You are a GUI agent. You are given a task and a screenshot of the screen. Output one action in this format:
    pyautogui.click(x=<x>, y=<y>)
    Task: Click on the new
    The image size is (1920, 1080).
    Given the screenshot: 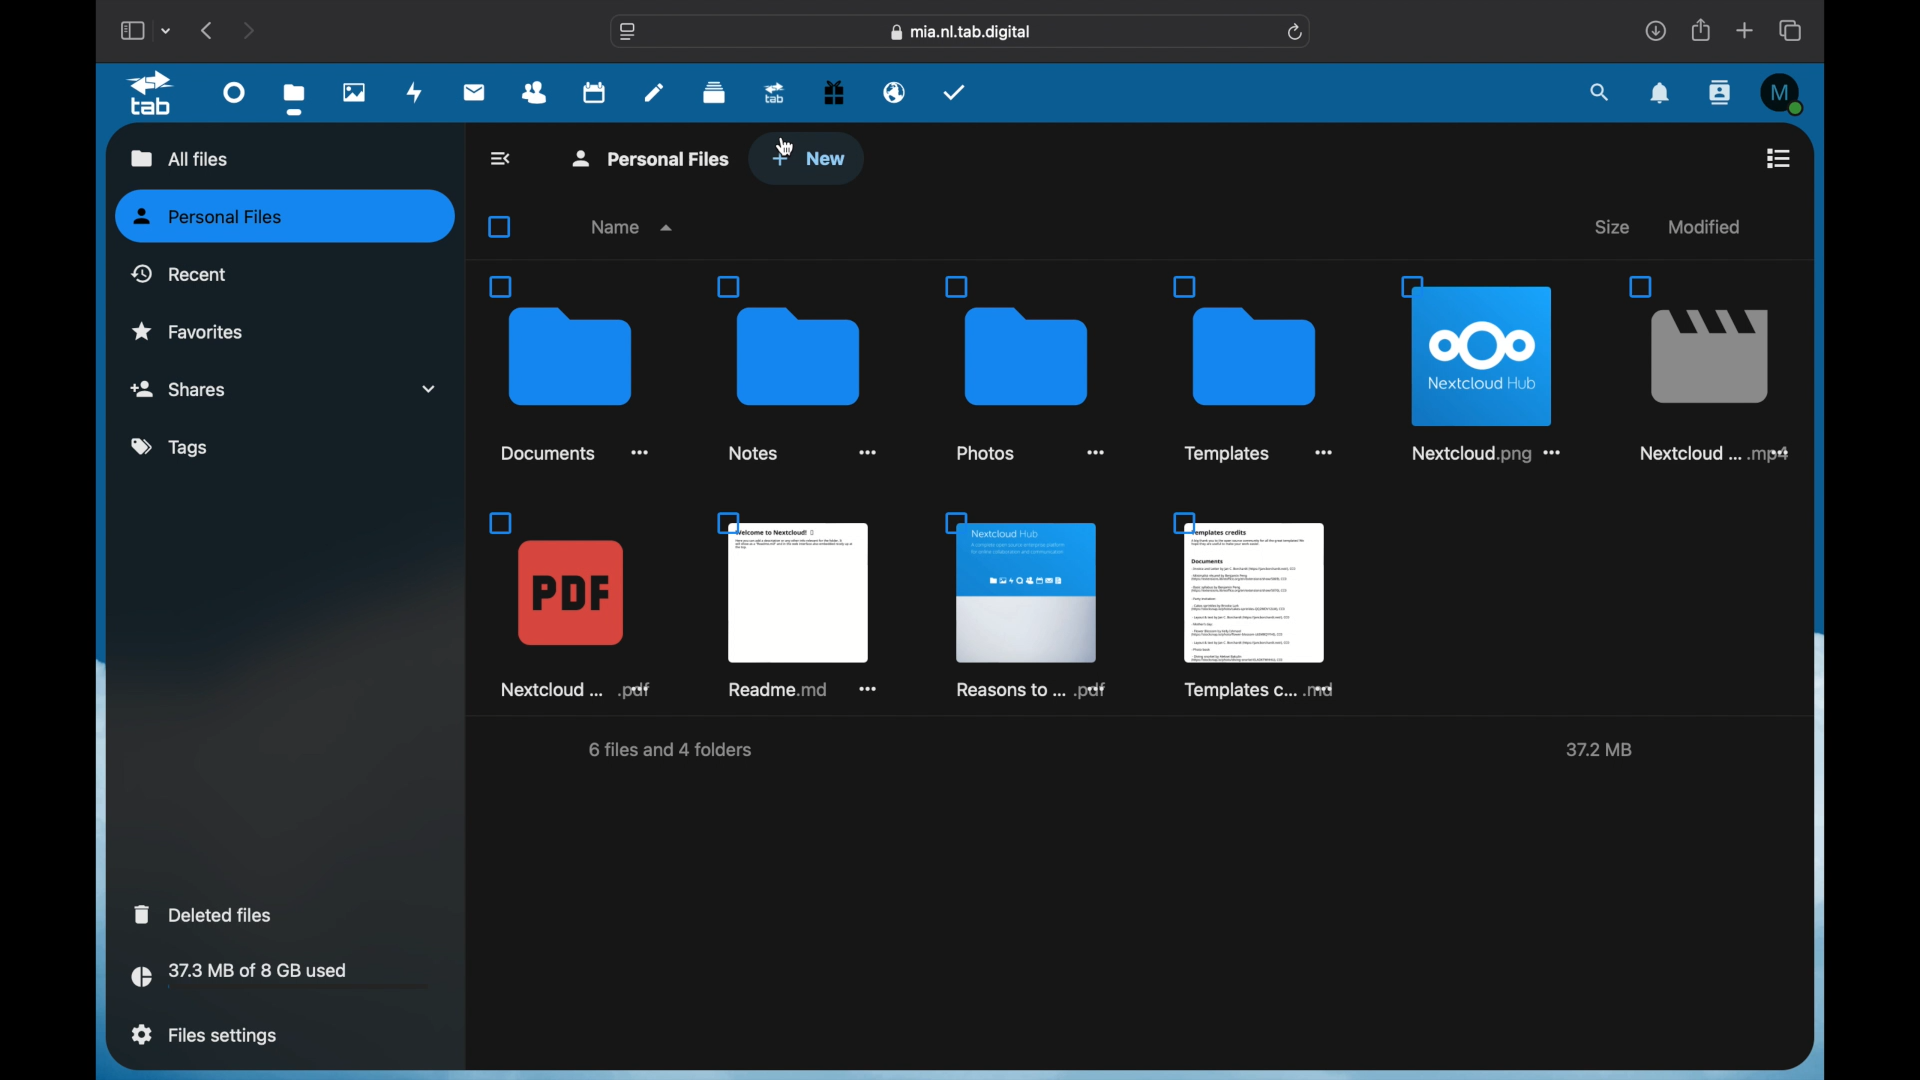 What is the action you would take?
    pyautogui.click(x=809, y=159)
    